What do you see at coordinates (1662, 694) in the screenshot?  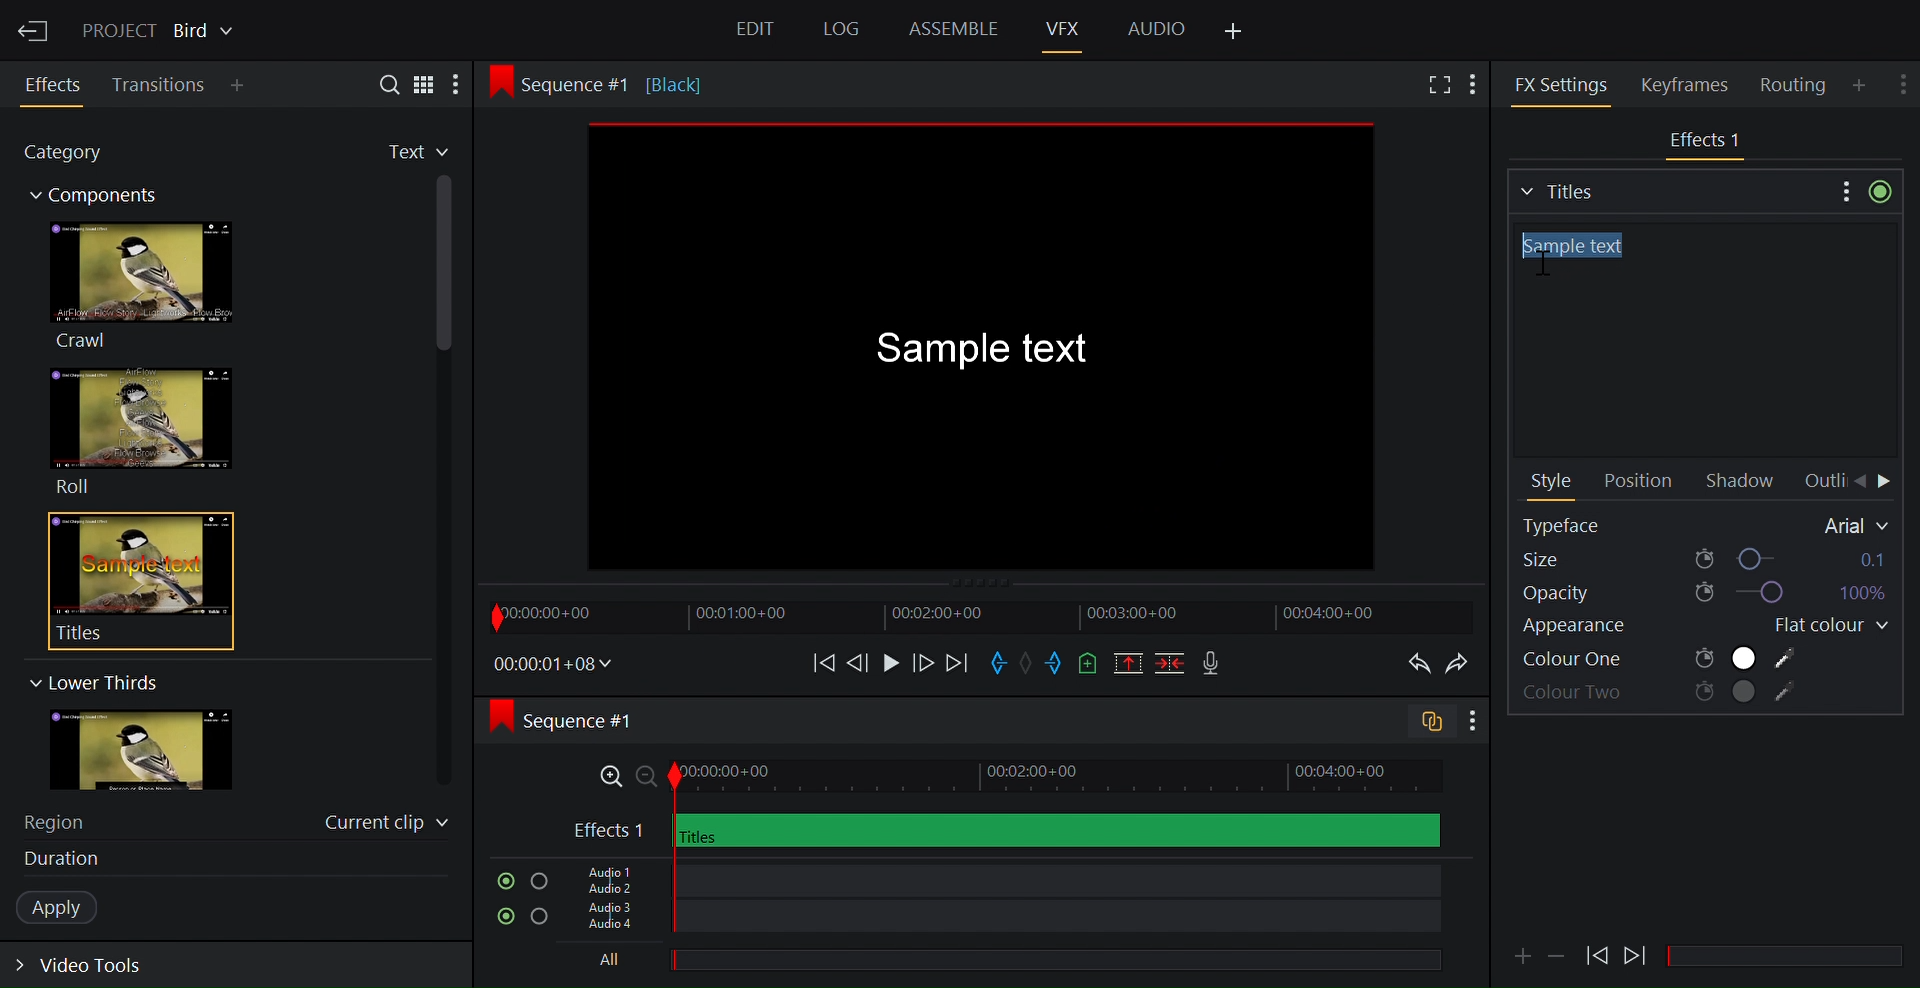 I see `Color two` at bounding box center [1662, 694].